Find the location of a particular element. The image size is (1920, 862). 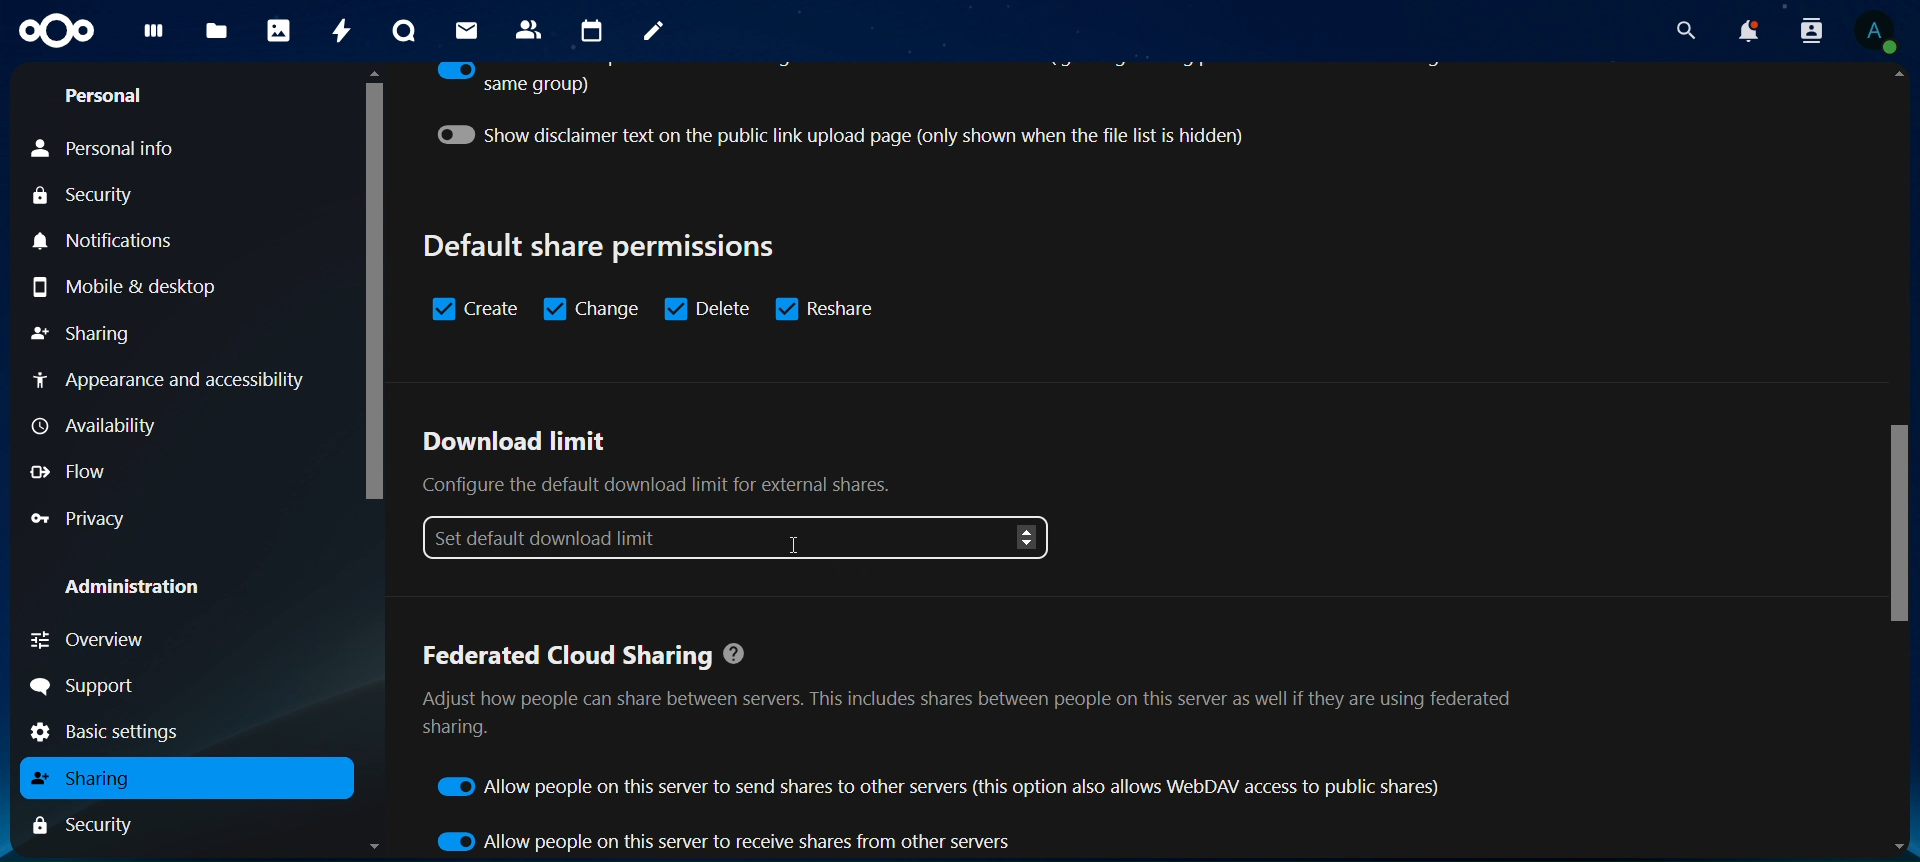

dashboard is located at coordinates (154, 35).